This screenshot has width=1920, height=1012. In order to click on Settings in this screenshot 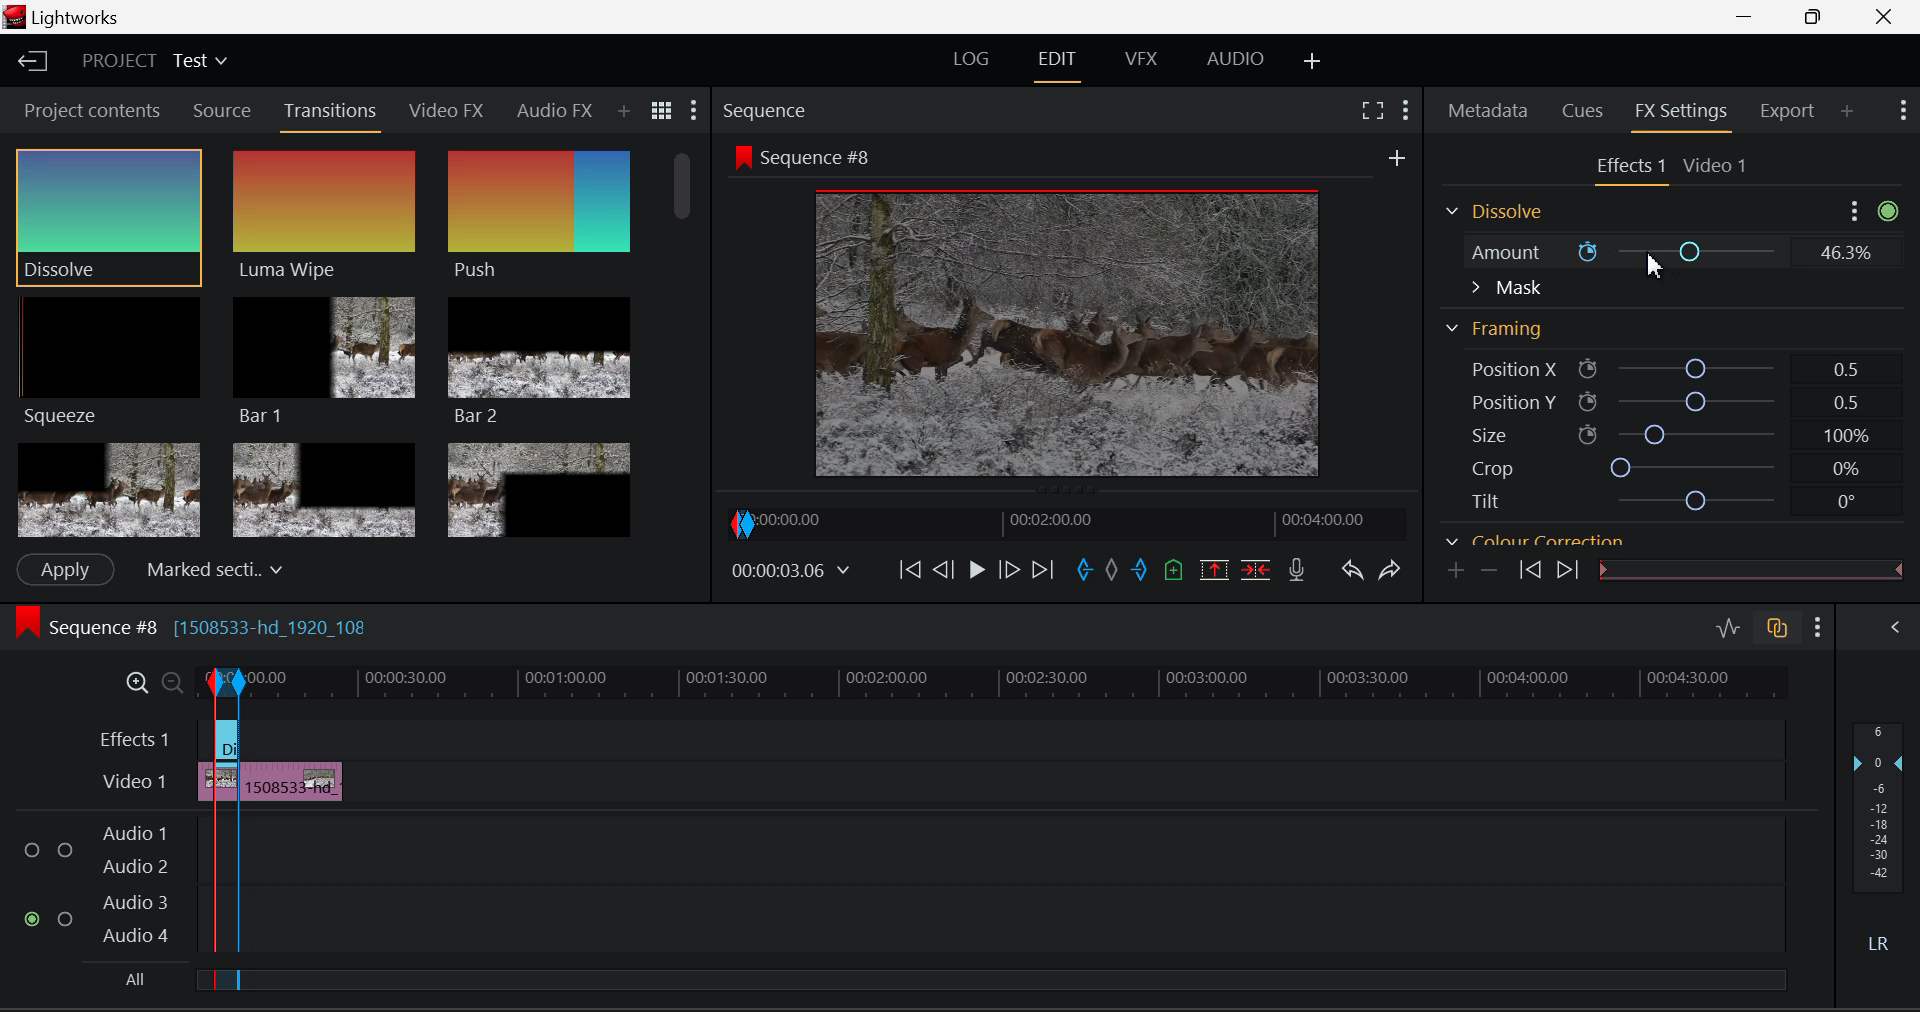, I will do `click(1856, 210)`.